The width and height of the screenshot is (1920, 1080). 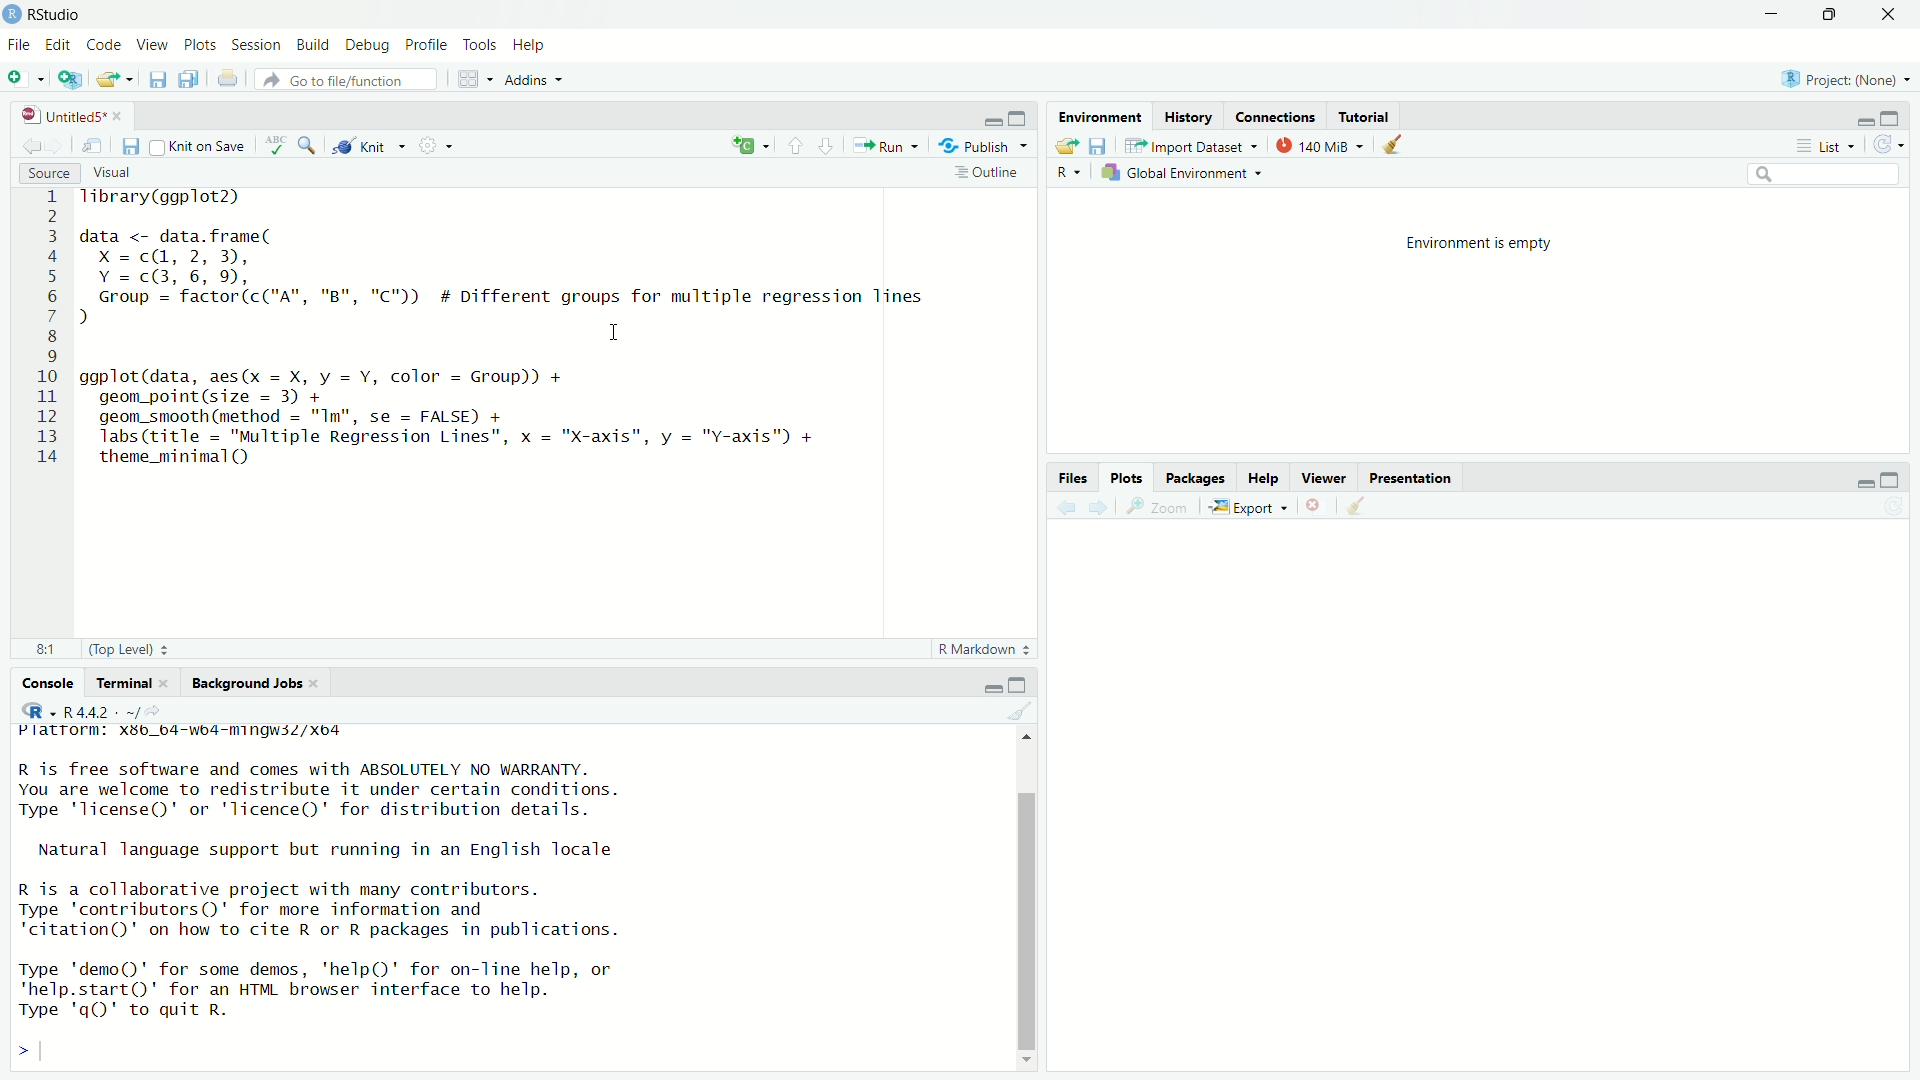 I want to click on files, so click(x=185, y=79).